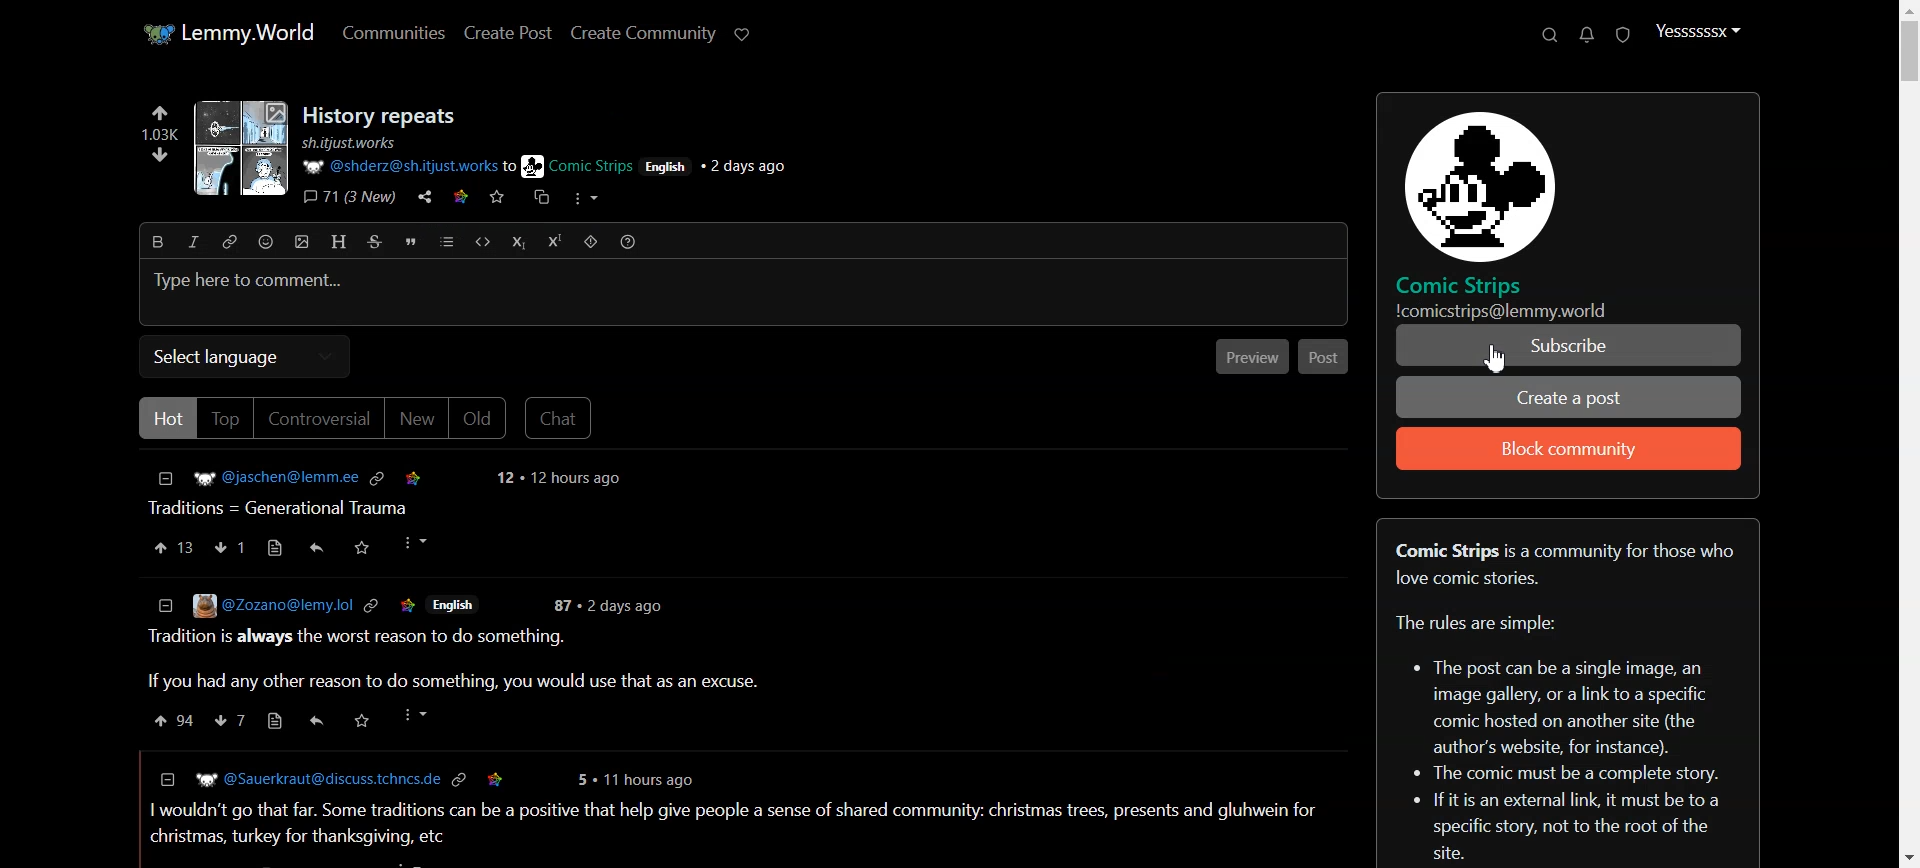 This screenshot has height=868, width=1920. Describe the element at coordinates (226, 419) in the screenshot. I see `Top` at that location.